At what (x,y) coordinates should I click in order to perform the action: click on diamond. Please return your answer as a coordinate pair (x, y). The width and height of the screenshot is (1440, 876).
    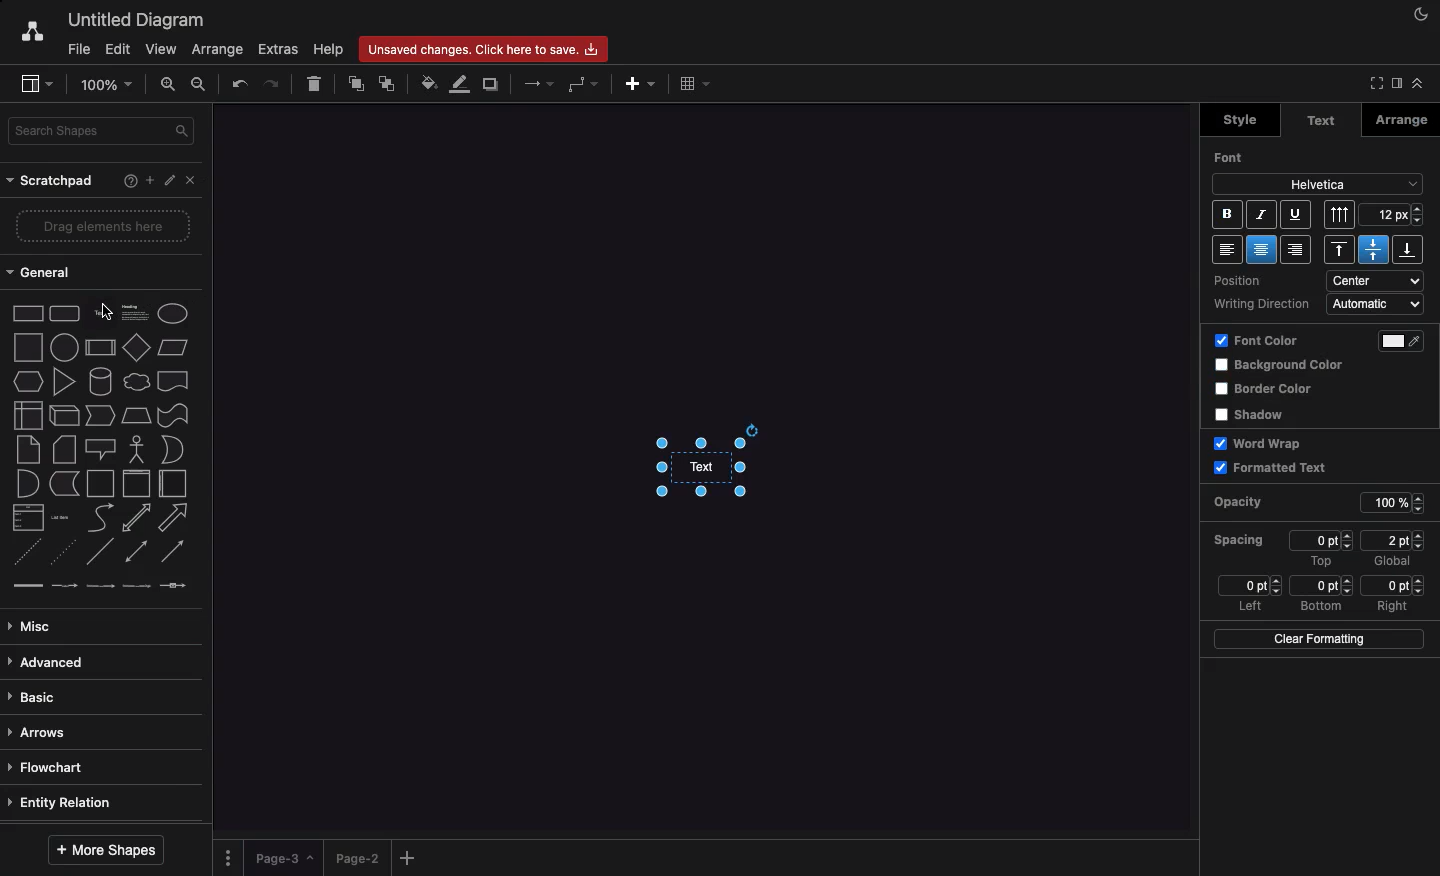
    Looking at the image, I should click on (137, 346).